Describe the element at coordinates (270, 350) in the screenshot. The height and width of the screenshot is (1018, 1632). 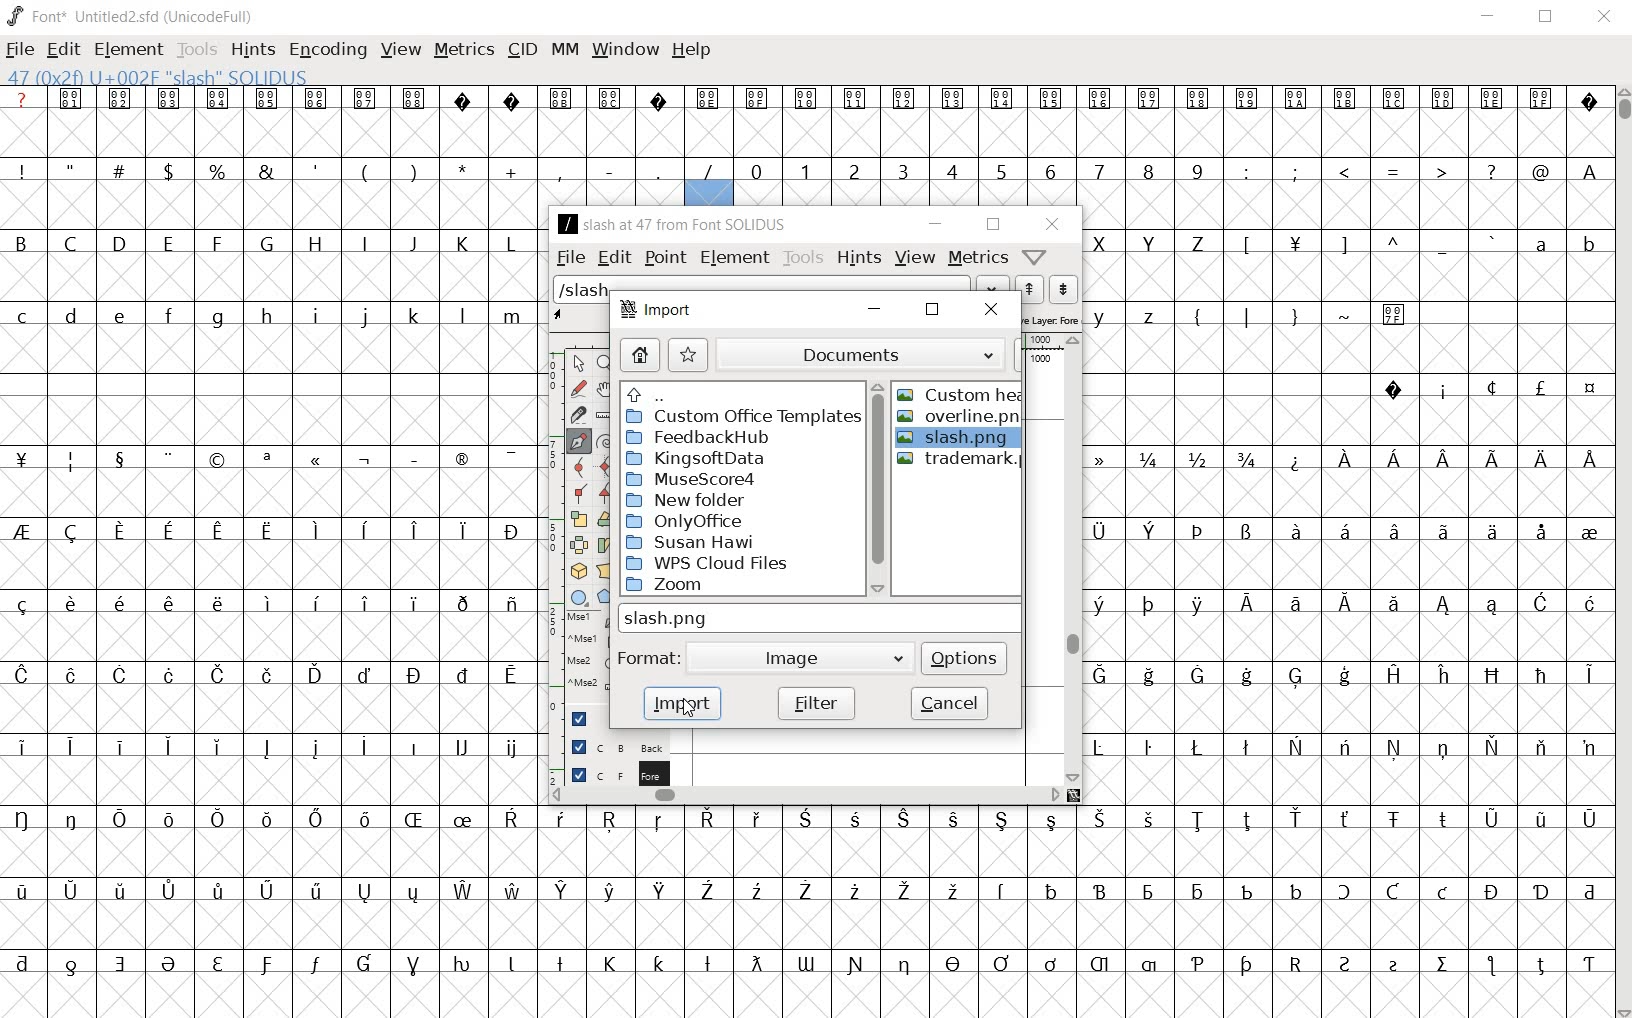
I see `empty cells` at that location.